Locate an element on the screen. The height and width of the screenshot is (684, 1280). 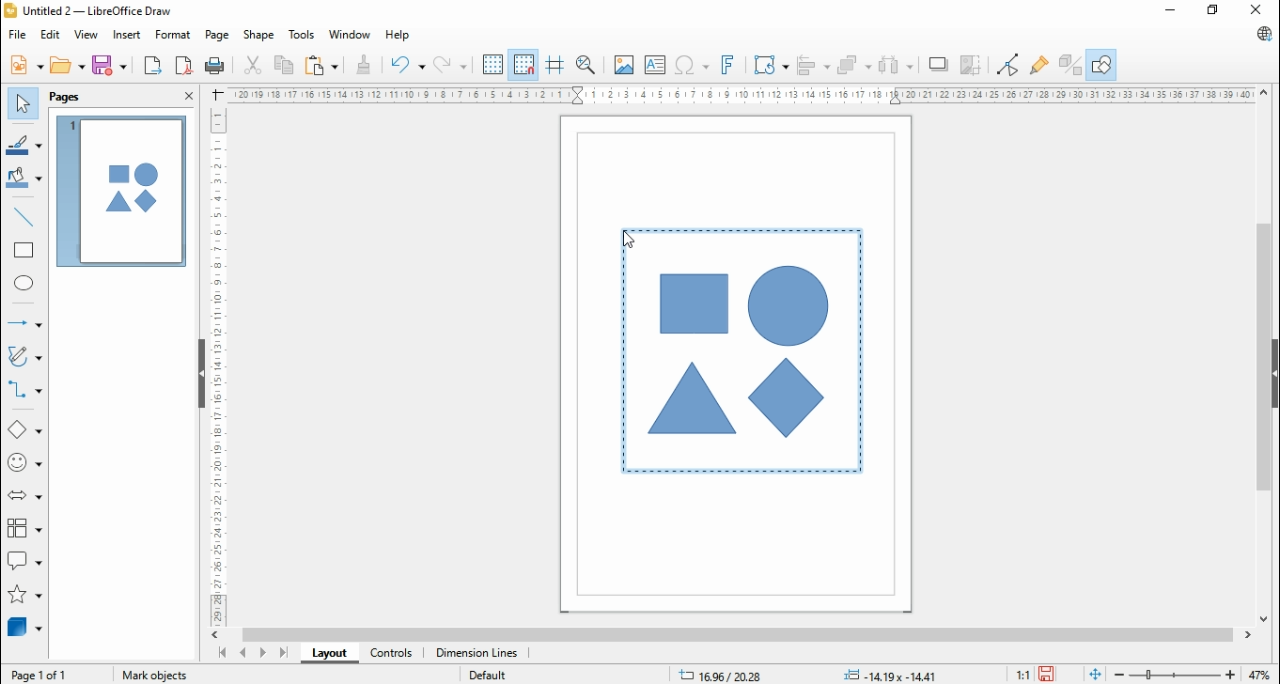
pan and zoom is located at coordinates (587, 64).